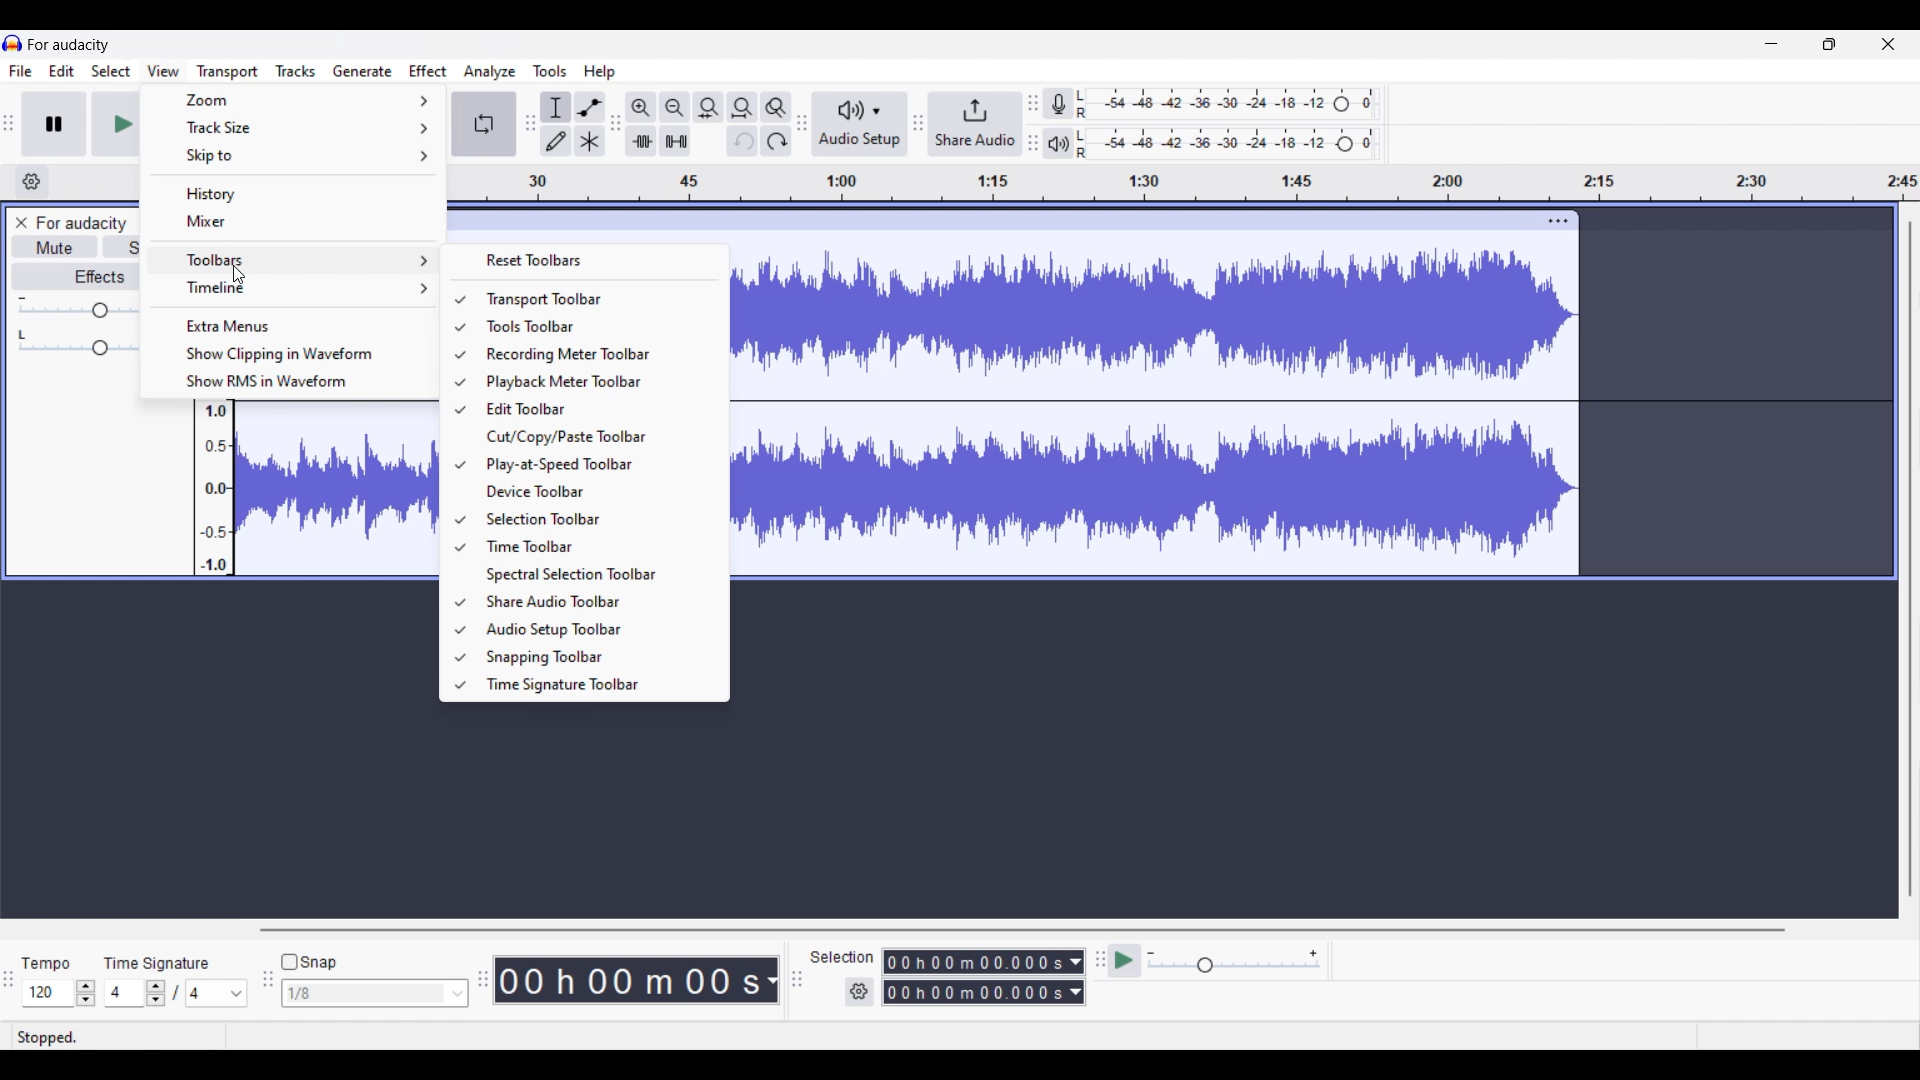  What do you see at coordinates (295, 127) in the screenshot?
I see `Track size options` at bounding box center [295, 127].